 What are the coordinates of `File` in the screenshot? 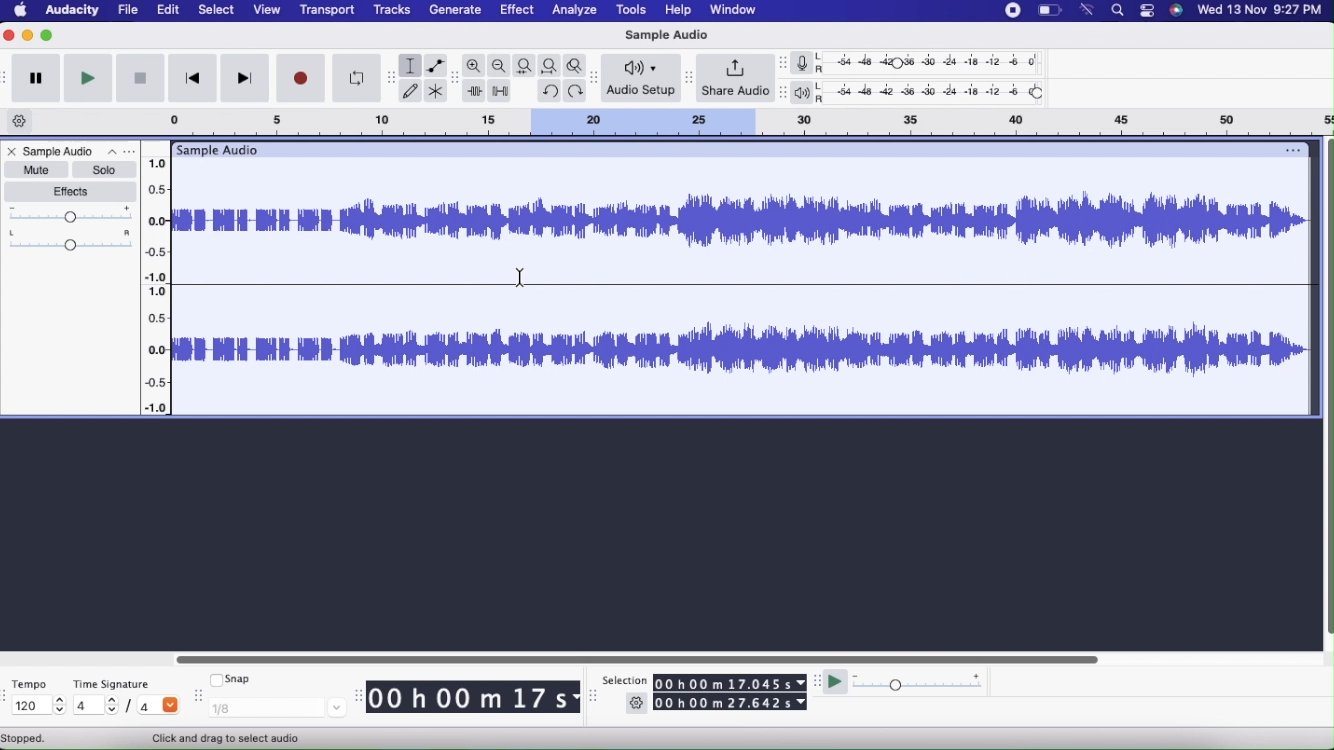 It's located at (130, 10).